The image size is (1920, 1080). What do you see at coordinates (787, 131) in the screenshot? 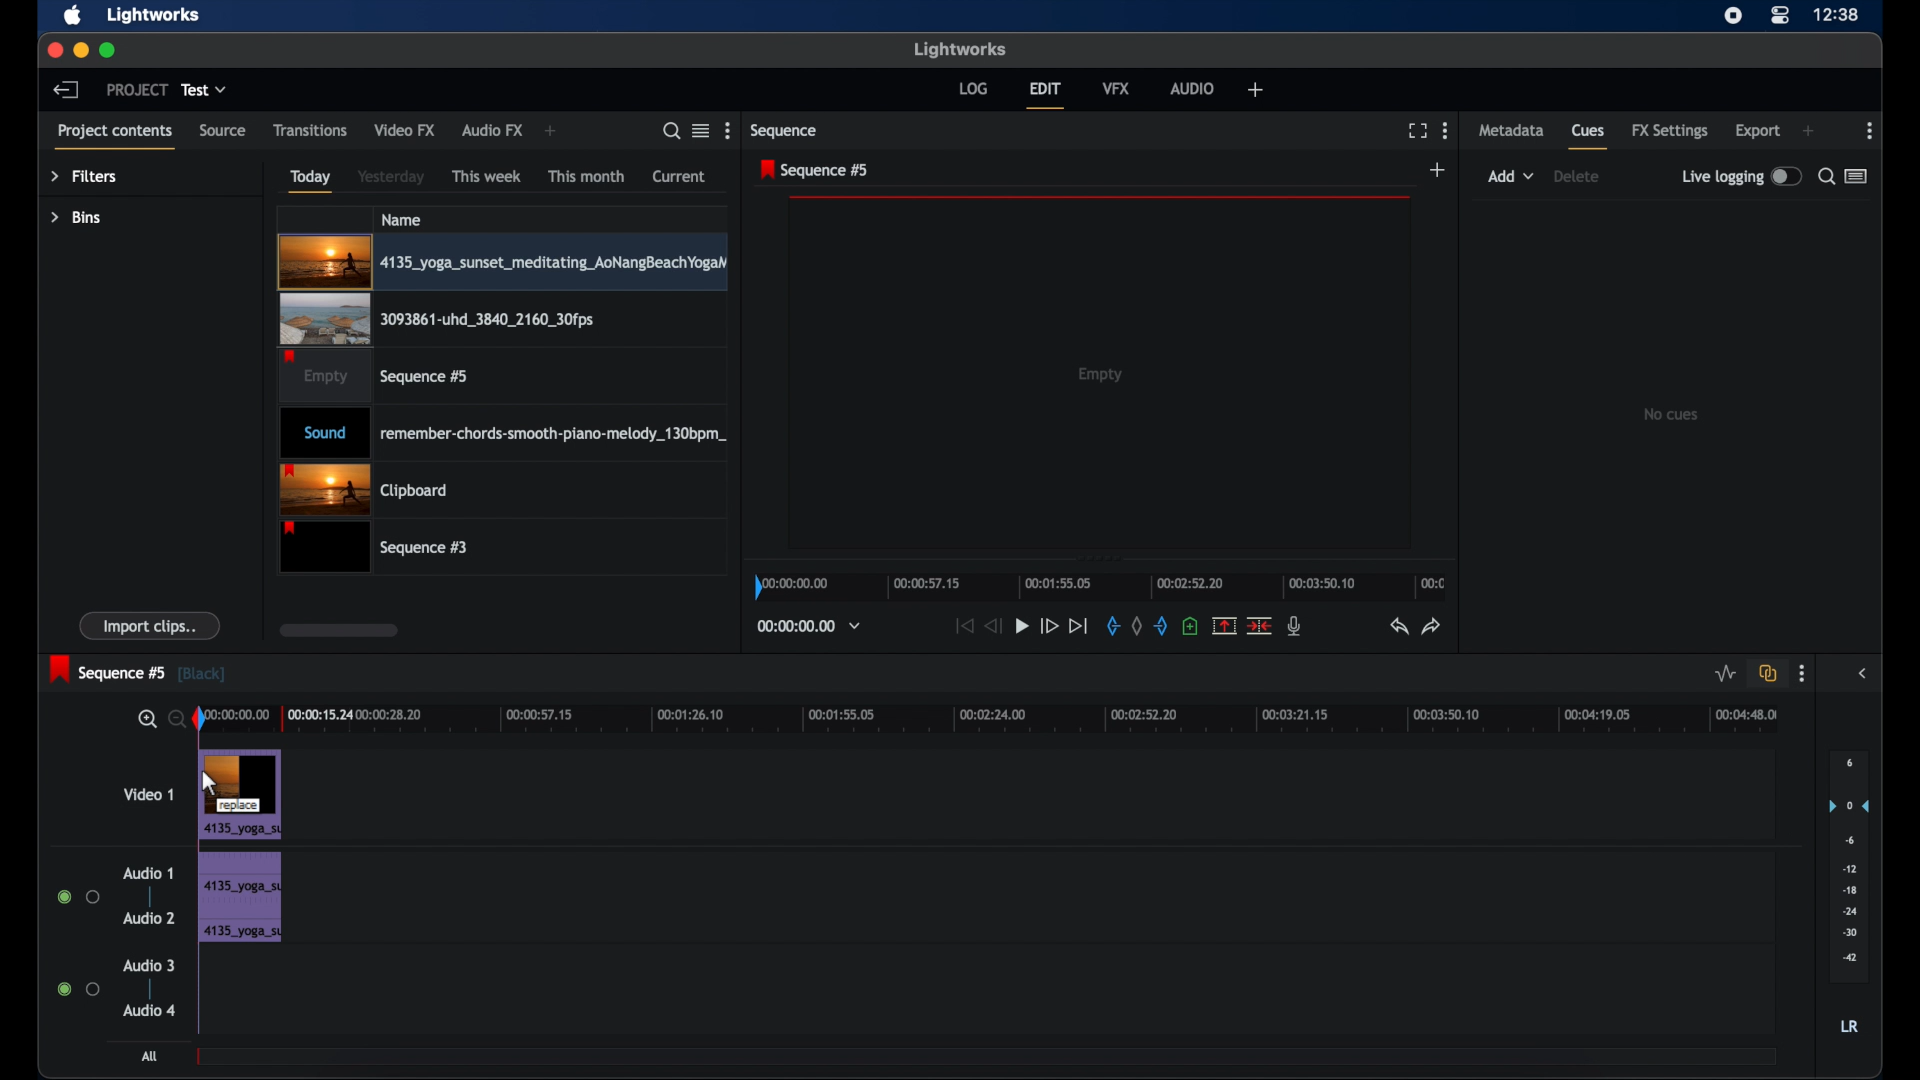
I see `sequence` at bounding box center [787, 131].